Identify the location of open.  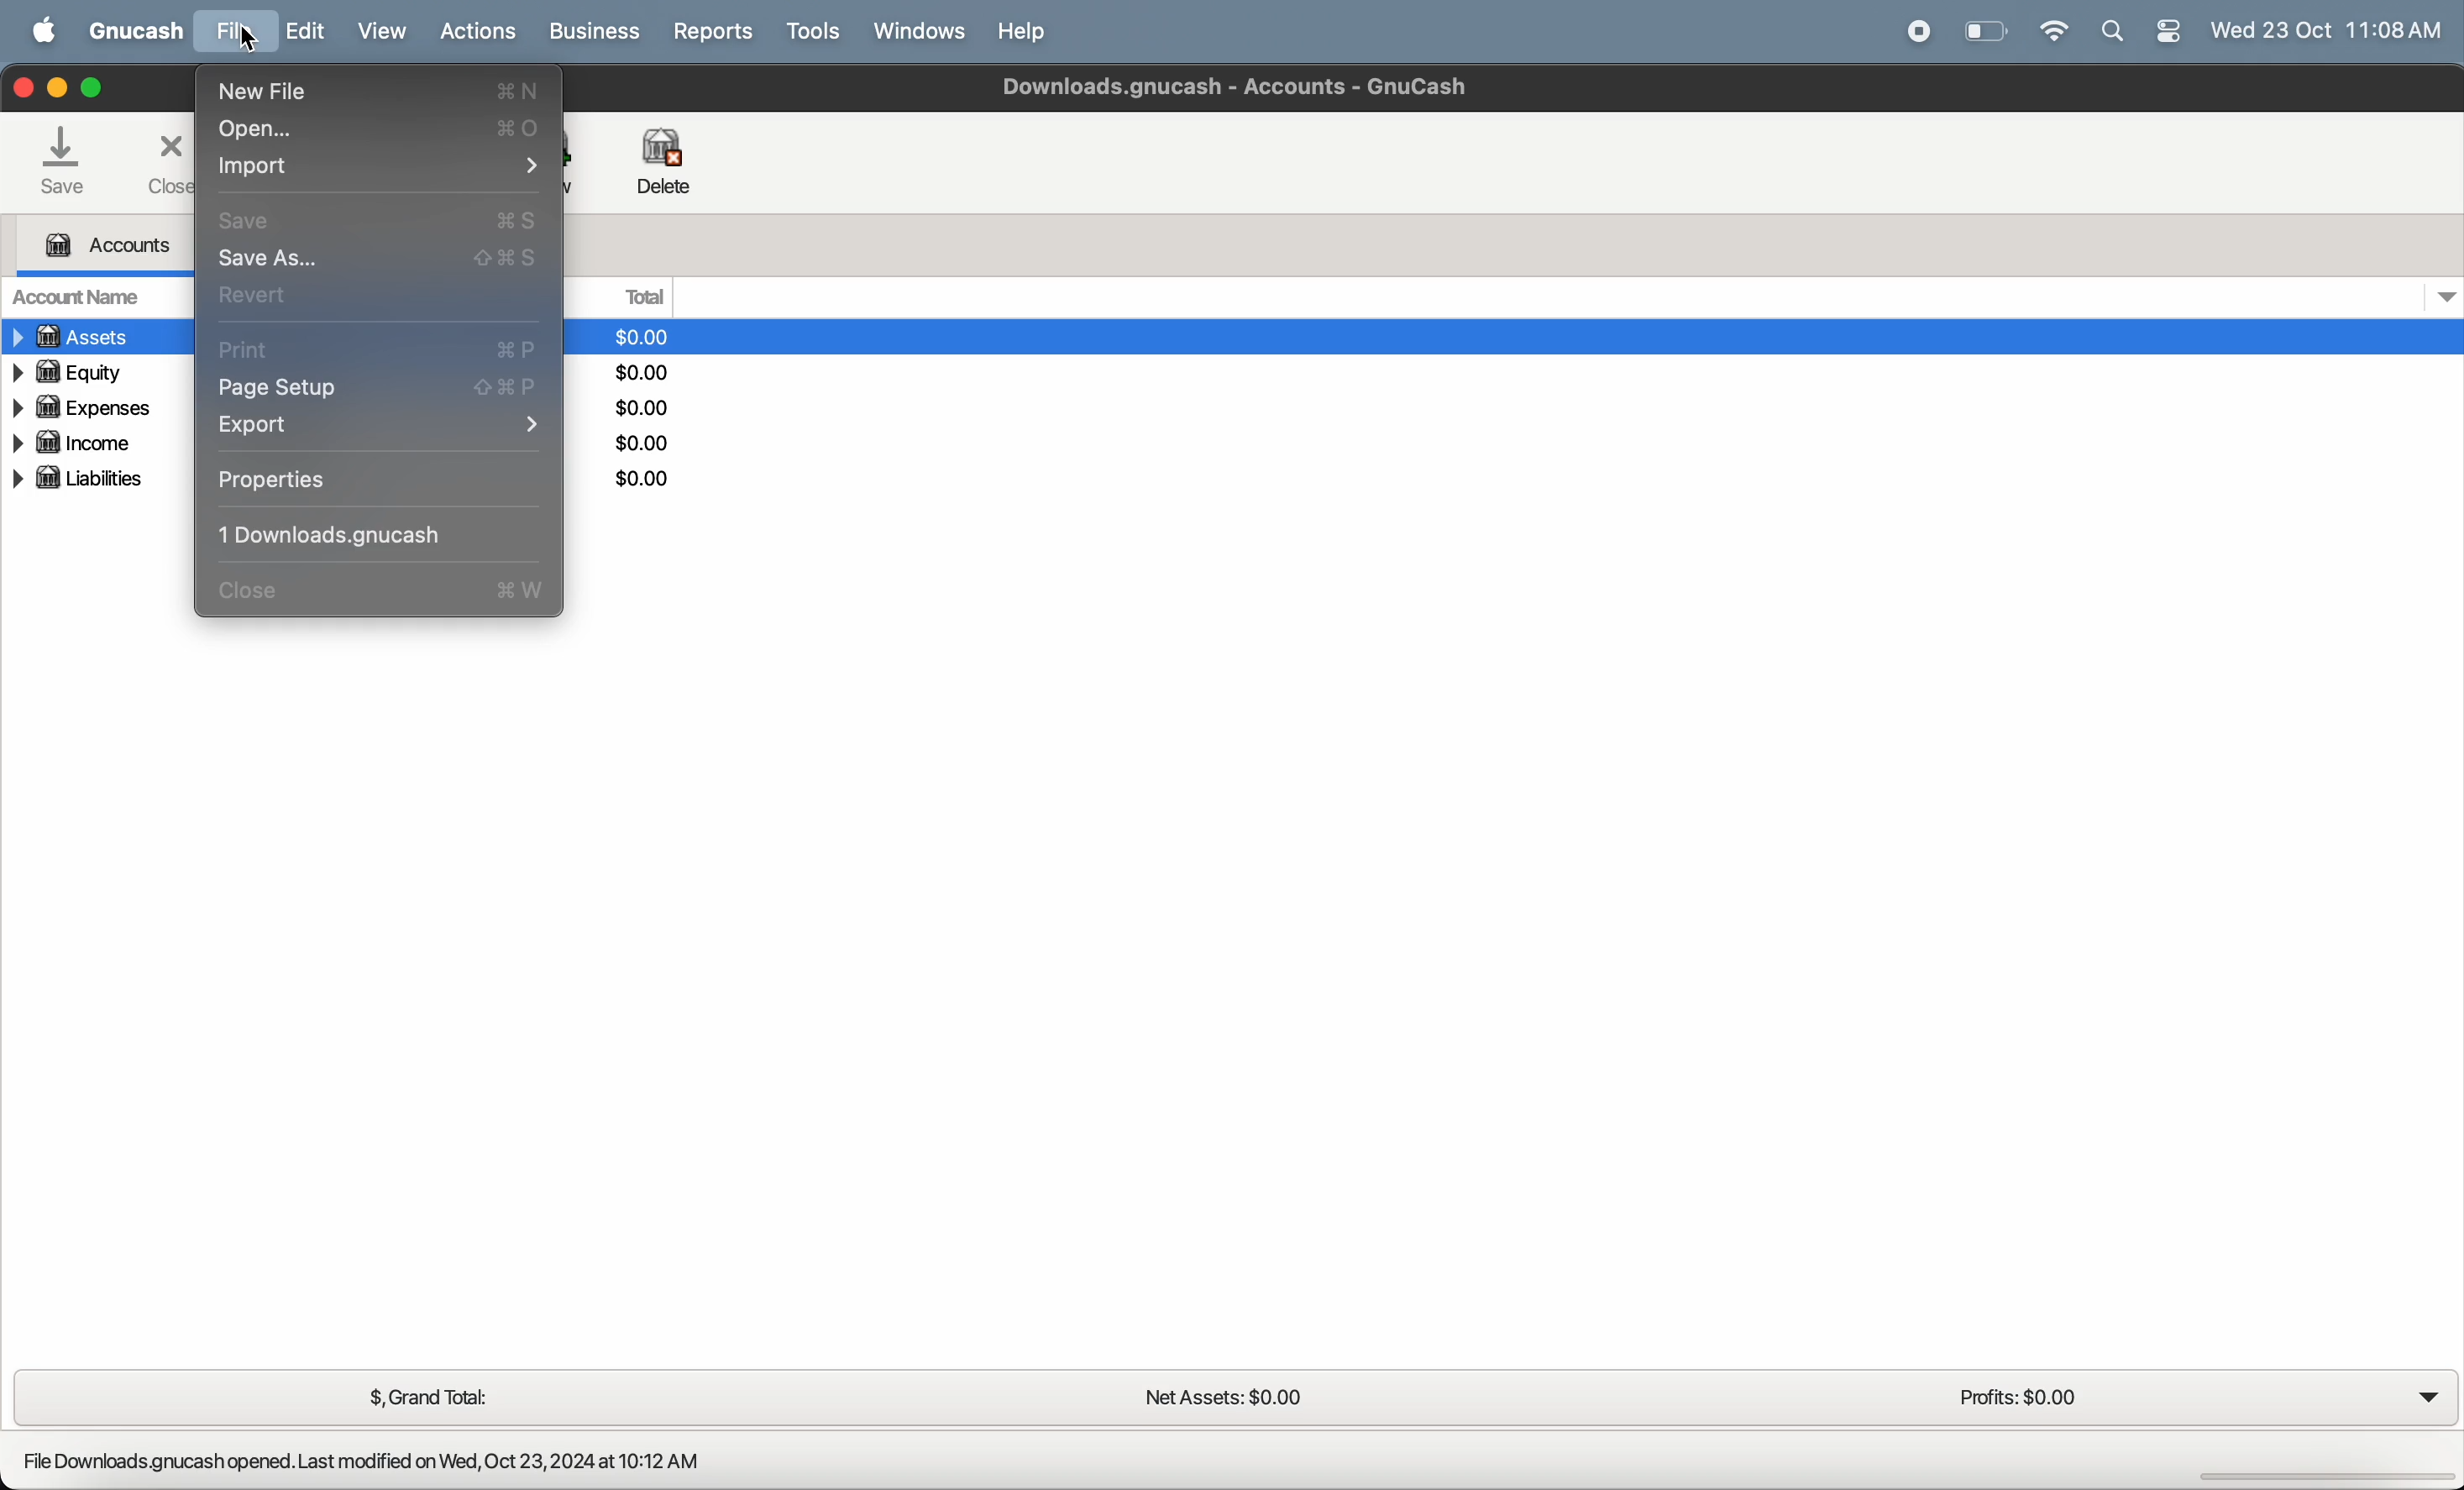
(379, 131).